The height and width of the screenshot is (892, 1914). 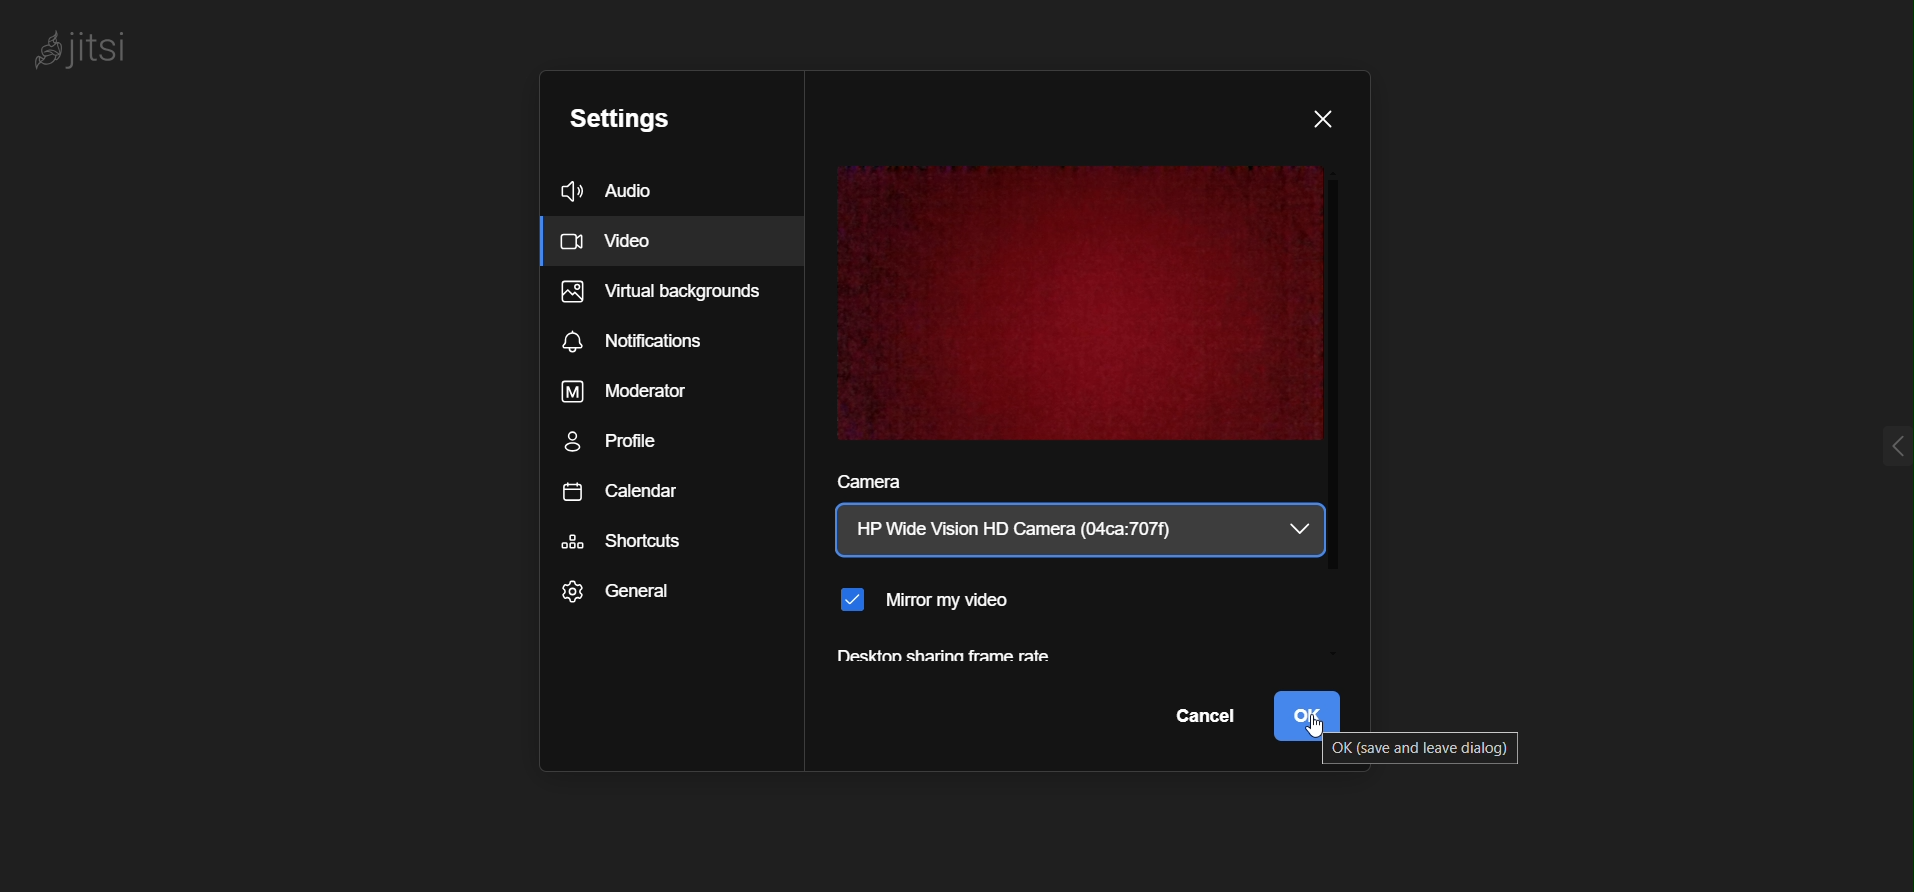 I want to click on Video, so click(x=675, y=242).